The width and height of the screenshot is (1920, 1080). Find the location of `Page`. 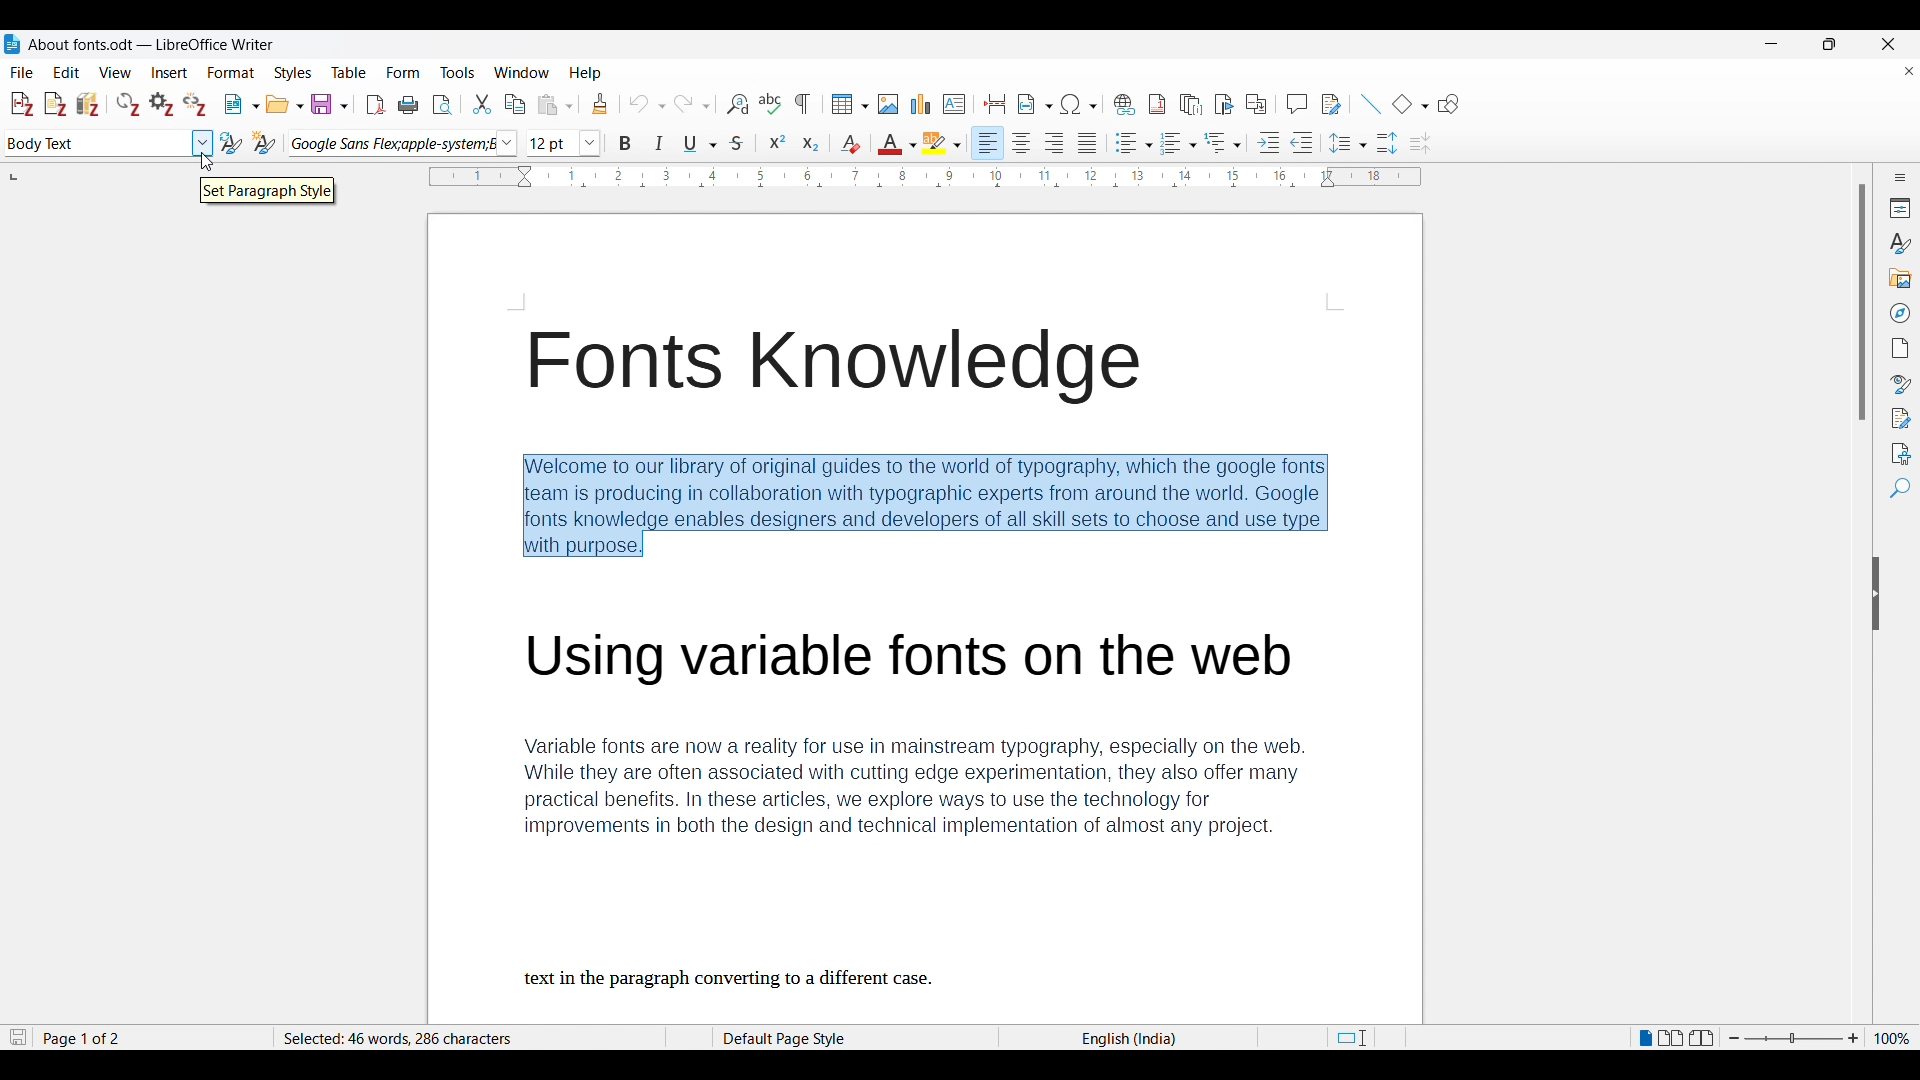

Page is located at coordinates (1900, 348).